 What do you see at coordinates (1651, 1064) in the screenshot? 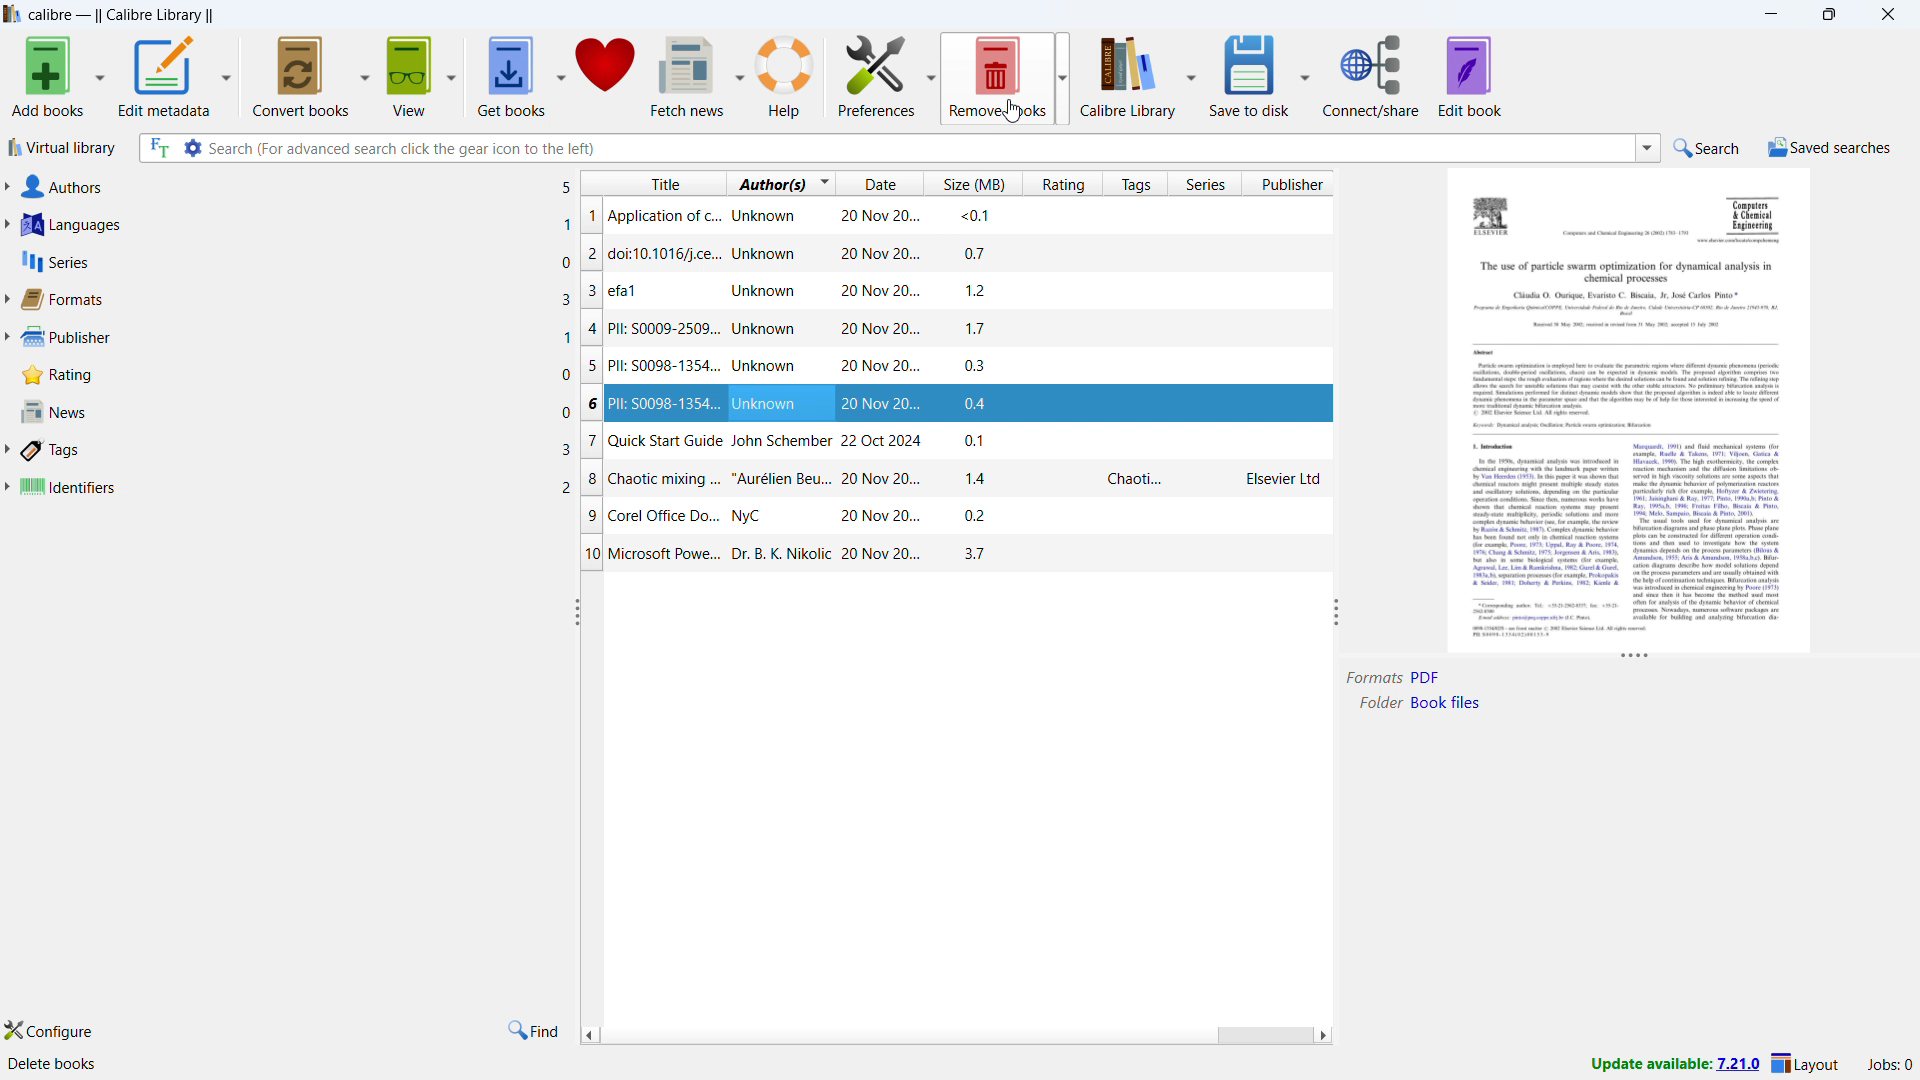
I see `Update available:` at bounding box center [1651, 1064].